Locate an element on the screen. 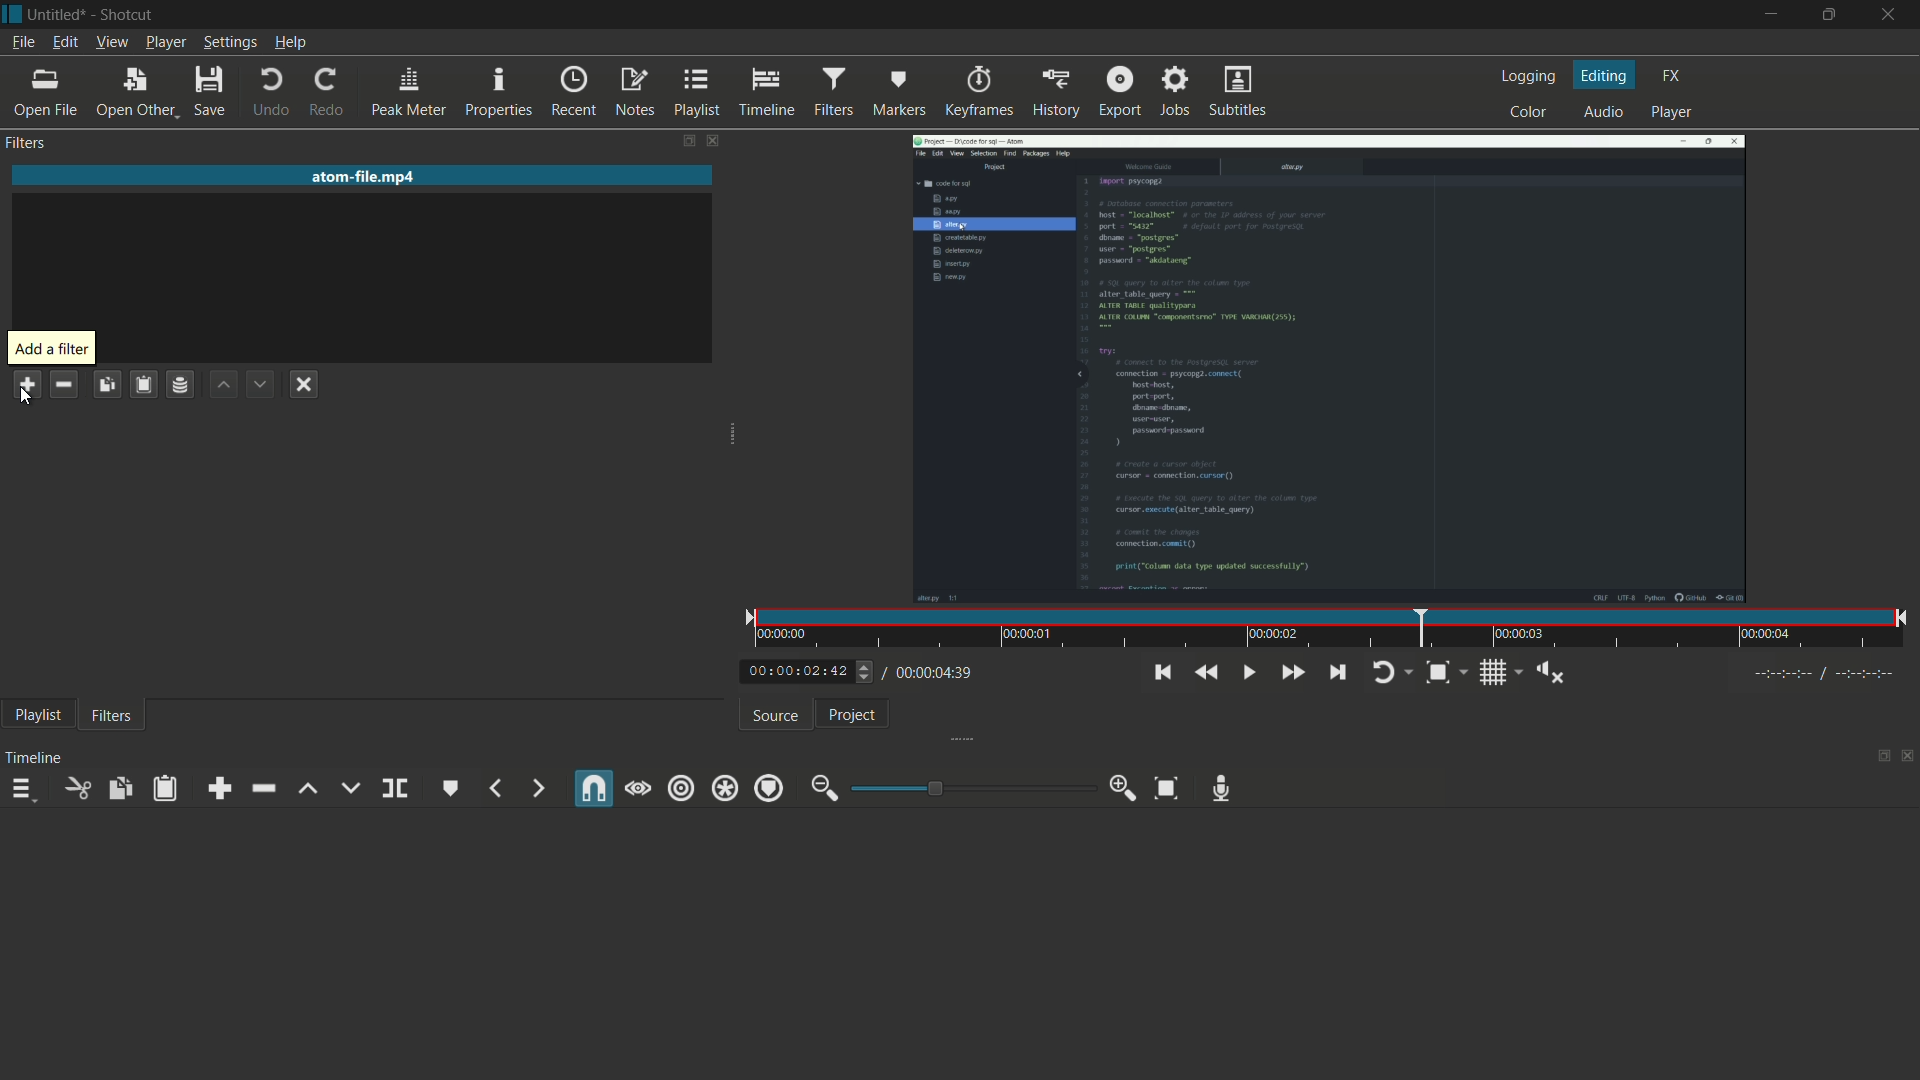  redo is located at coordinates (328, 93).